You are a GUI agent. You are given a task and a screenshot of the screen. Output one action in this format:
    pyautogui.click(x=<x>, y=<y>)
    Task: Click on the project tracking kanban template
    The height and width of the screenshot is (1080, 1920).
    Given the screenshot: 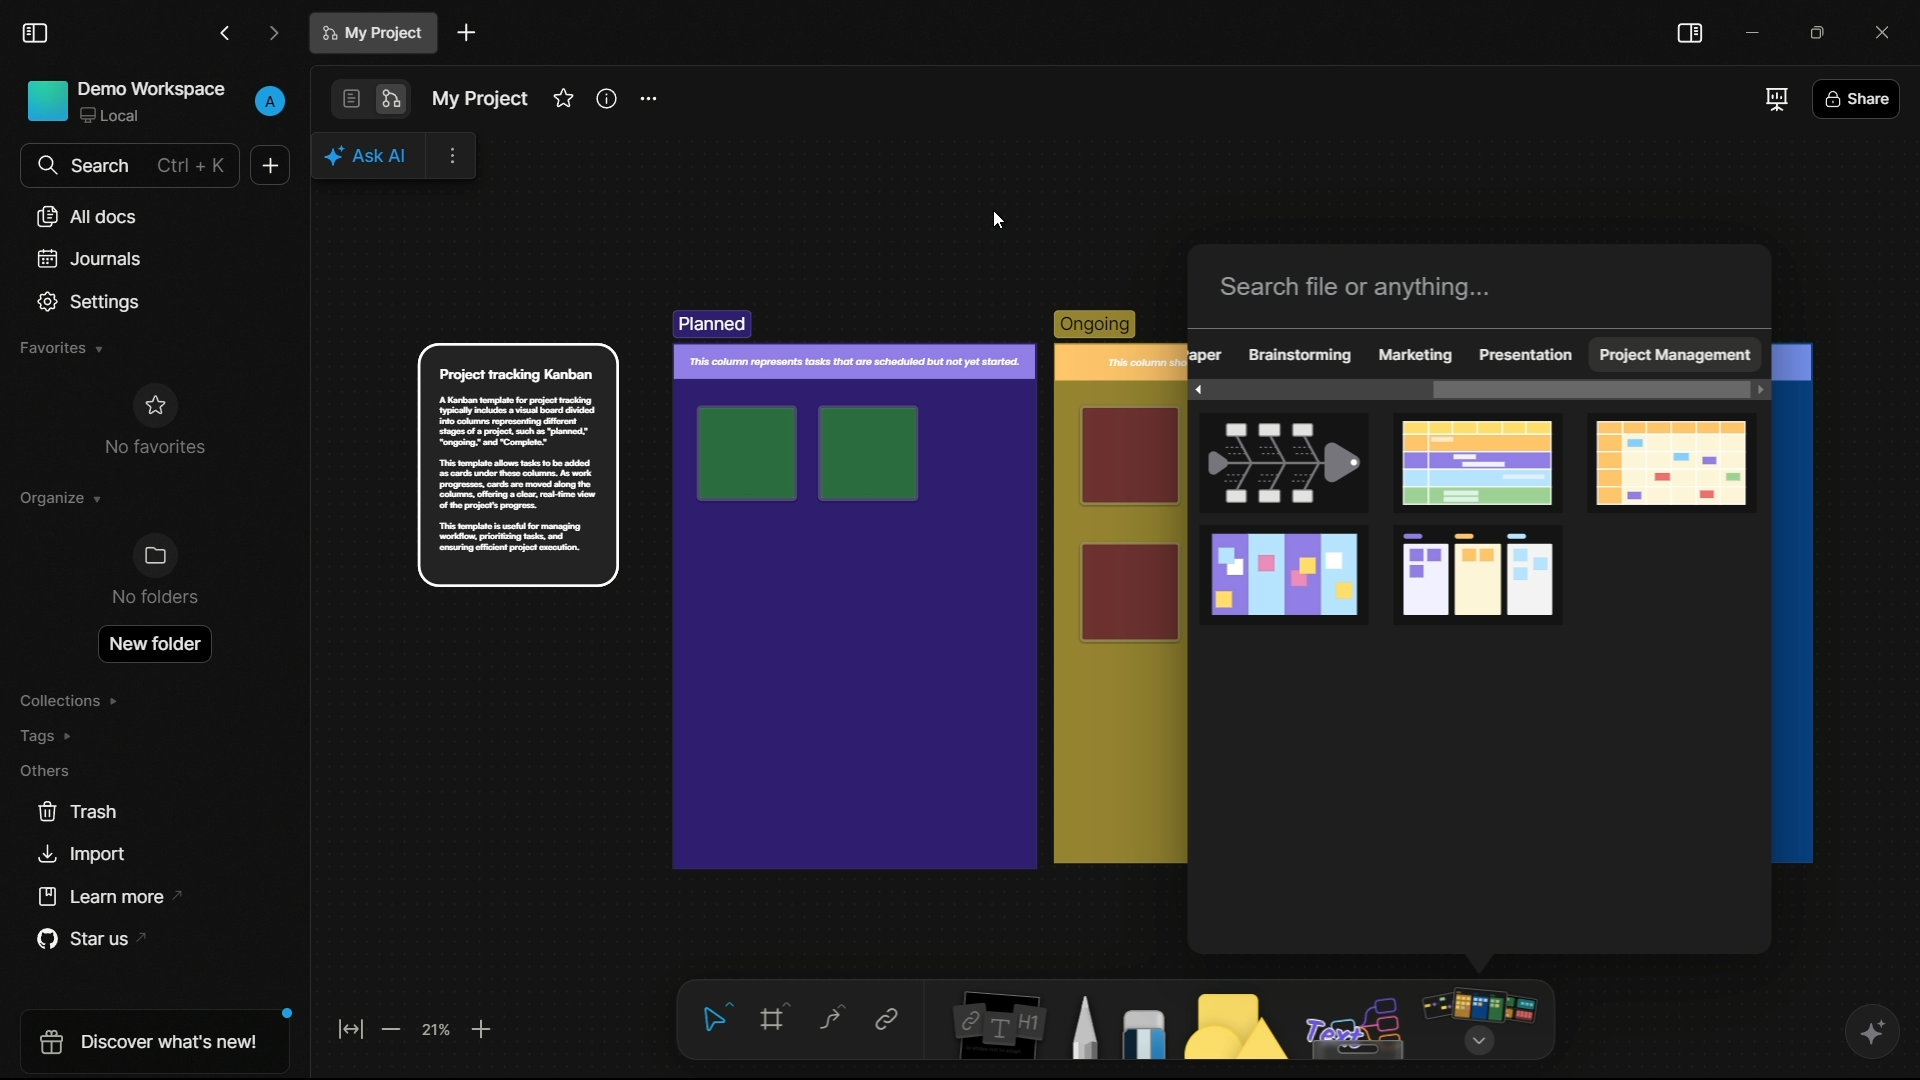 What is the action you would take?
    pyautogui.click(x=1480, y=576)
    